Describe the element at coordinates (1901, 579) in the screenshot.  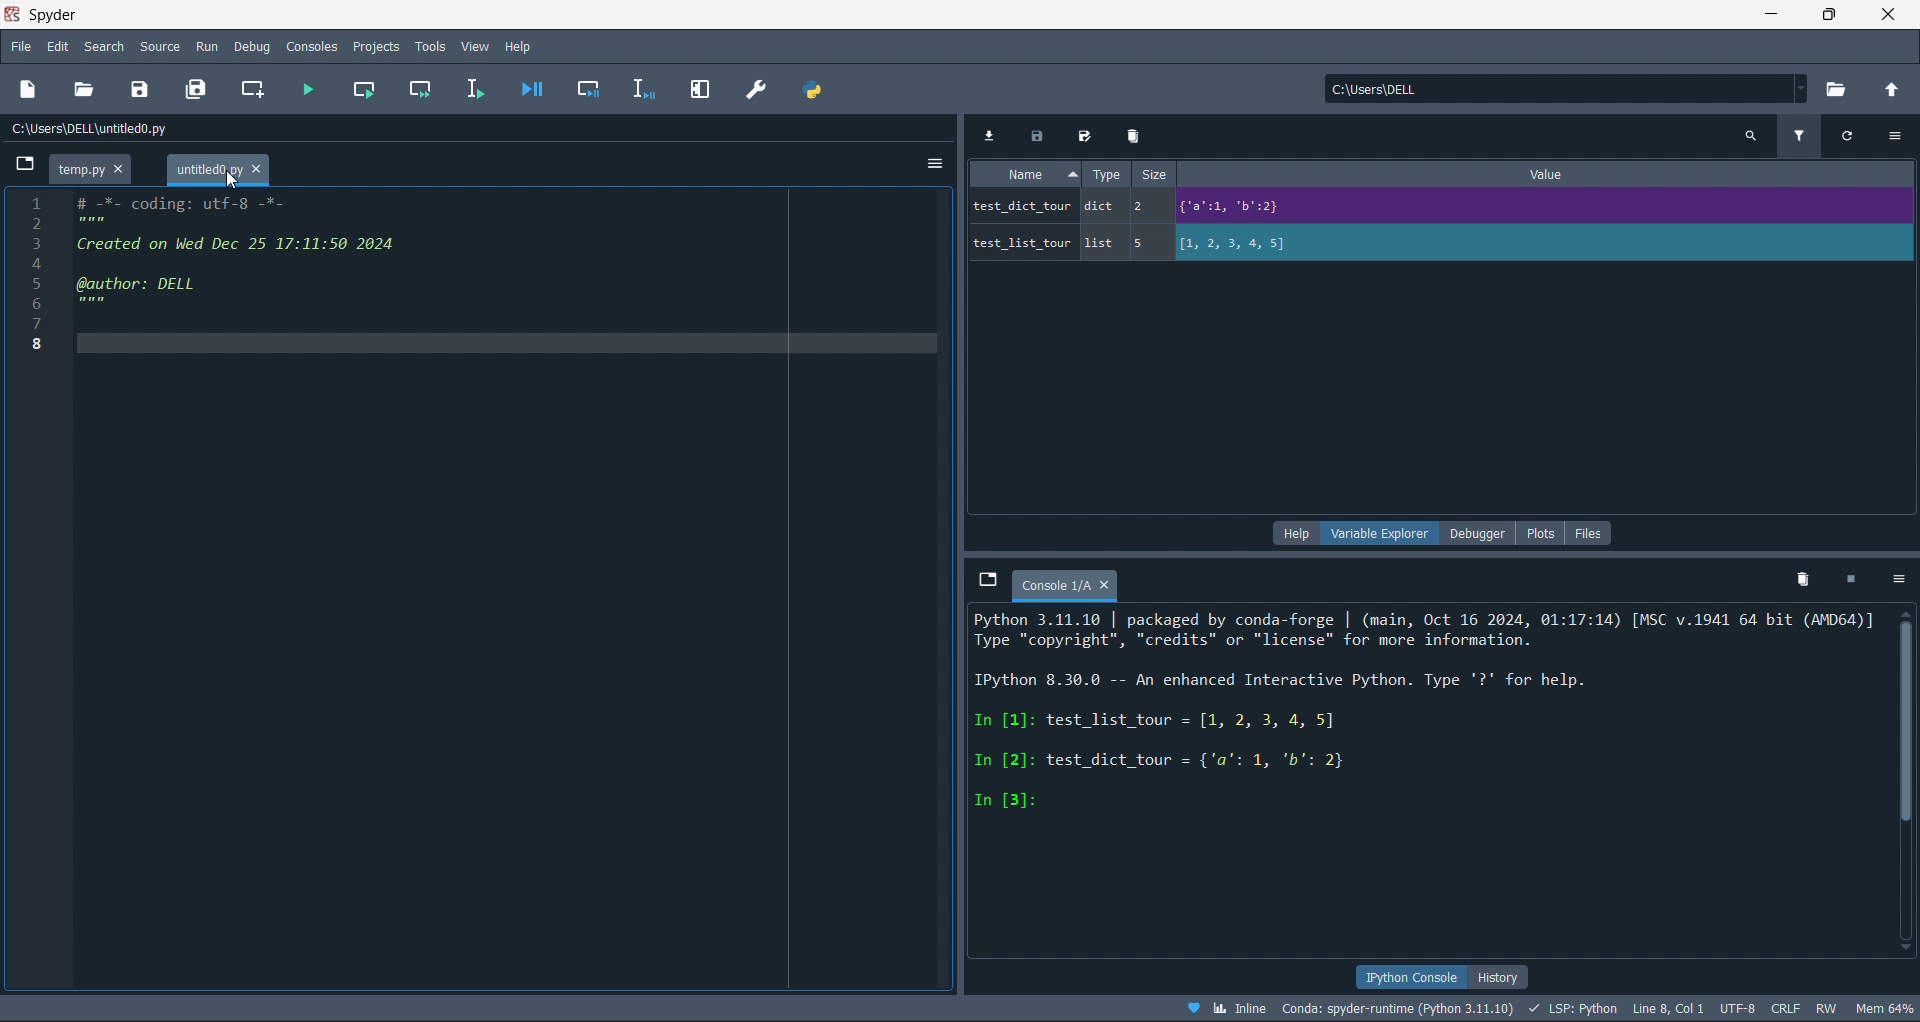
I see `options` at that location.